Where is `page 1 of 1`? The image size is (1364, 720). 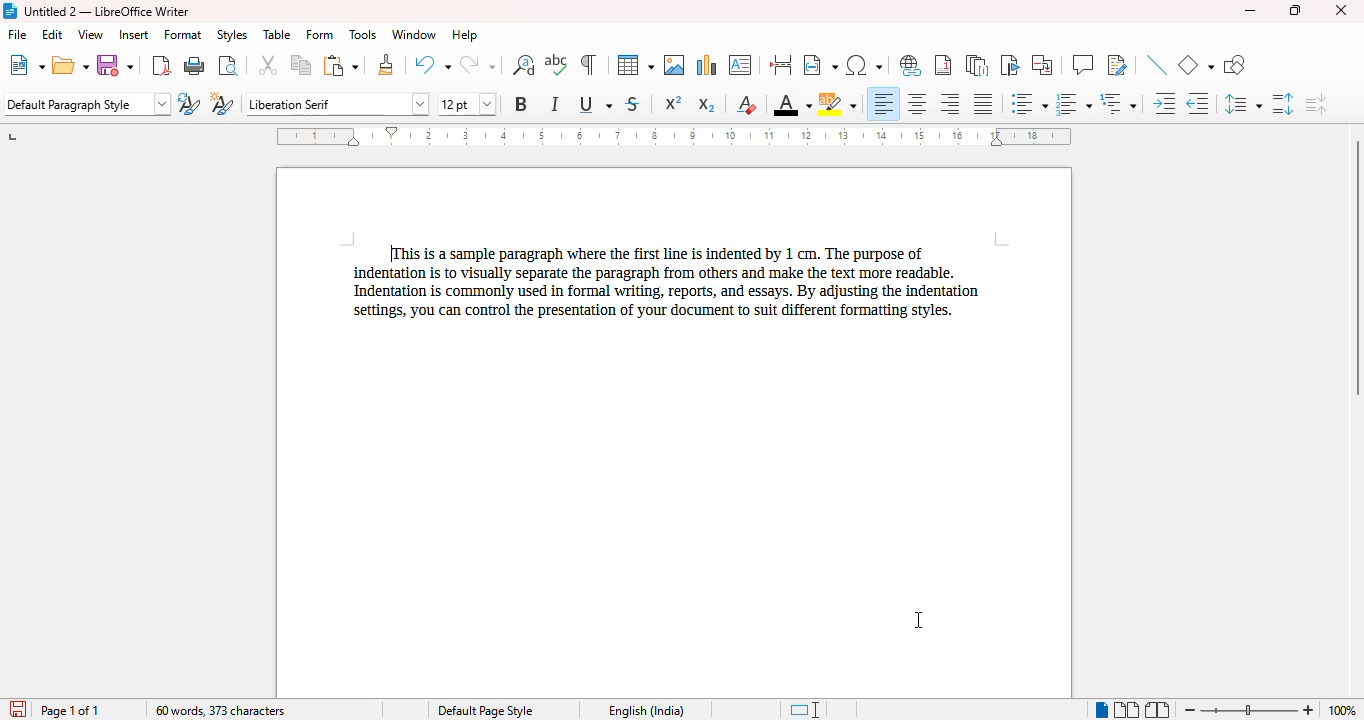 page 1 of 1 is located at coordinates (70, 711).